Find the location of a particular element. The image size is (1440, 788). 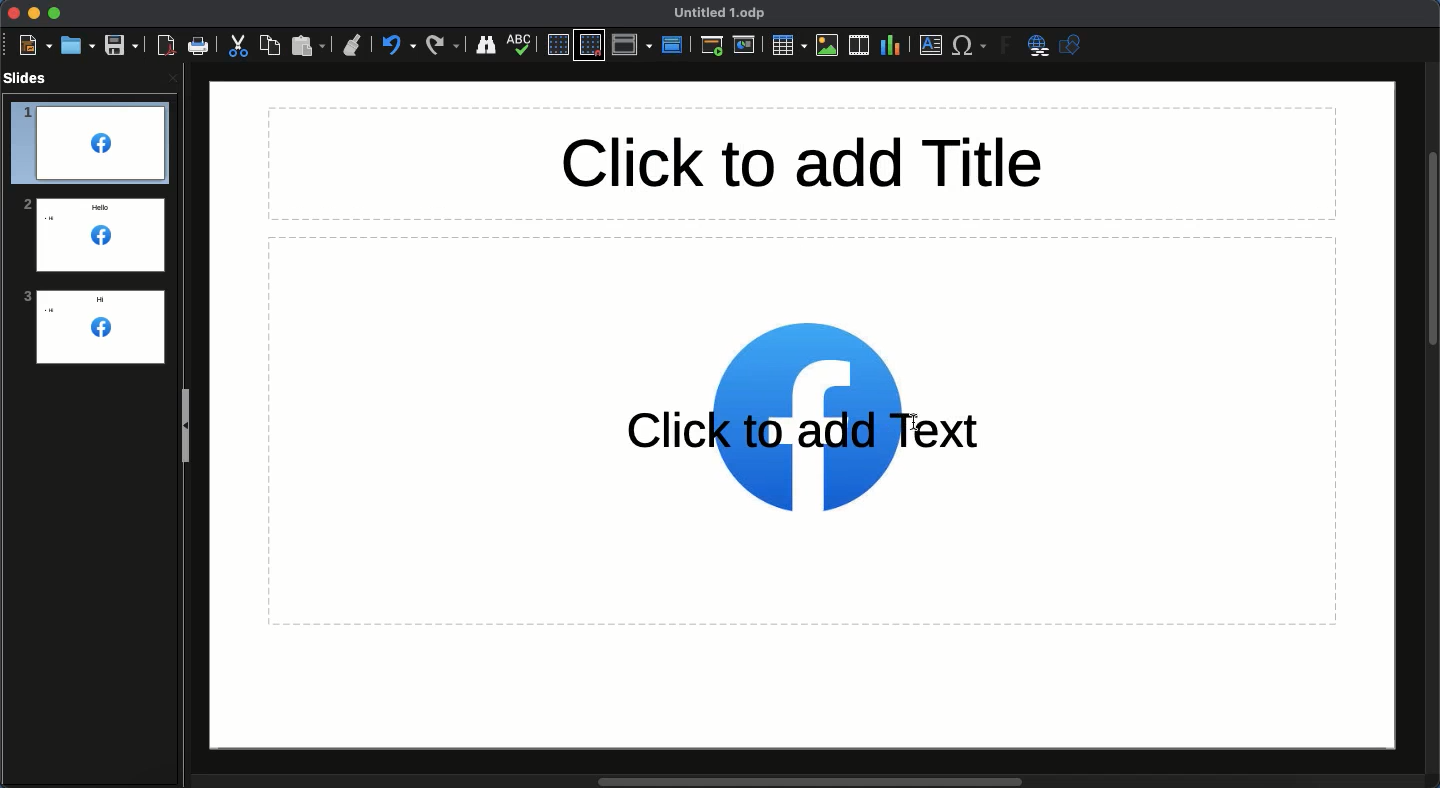

Images is located at coordinates (826, 49).